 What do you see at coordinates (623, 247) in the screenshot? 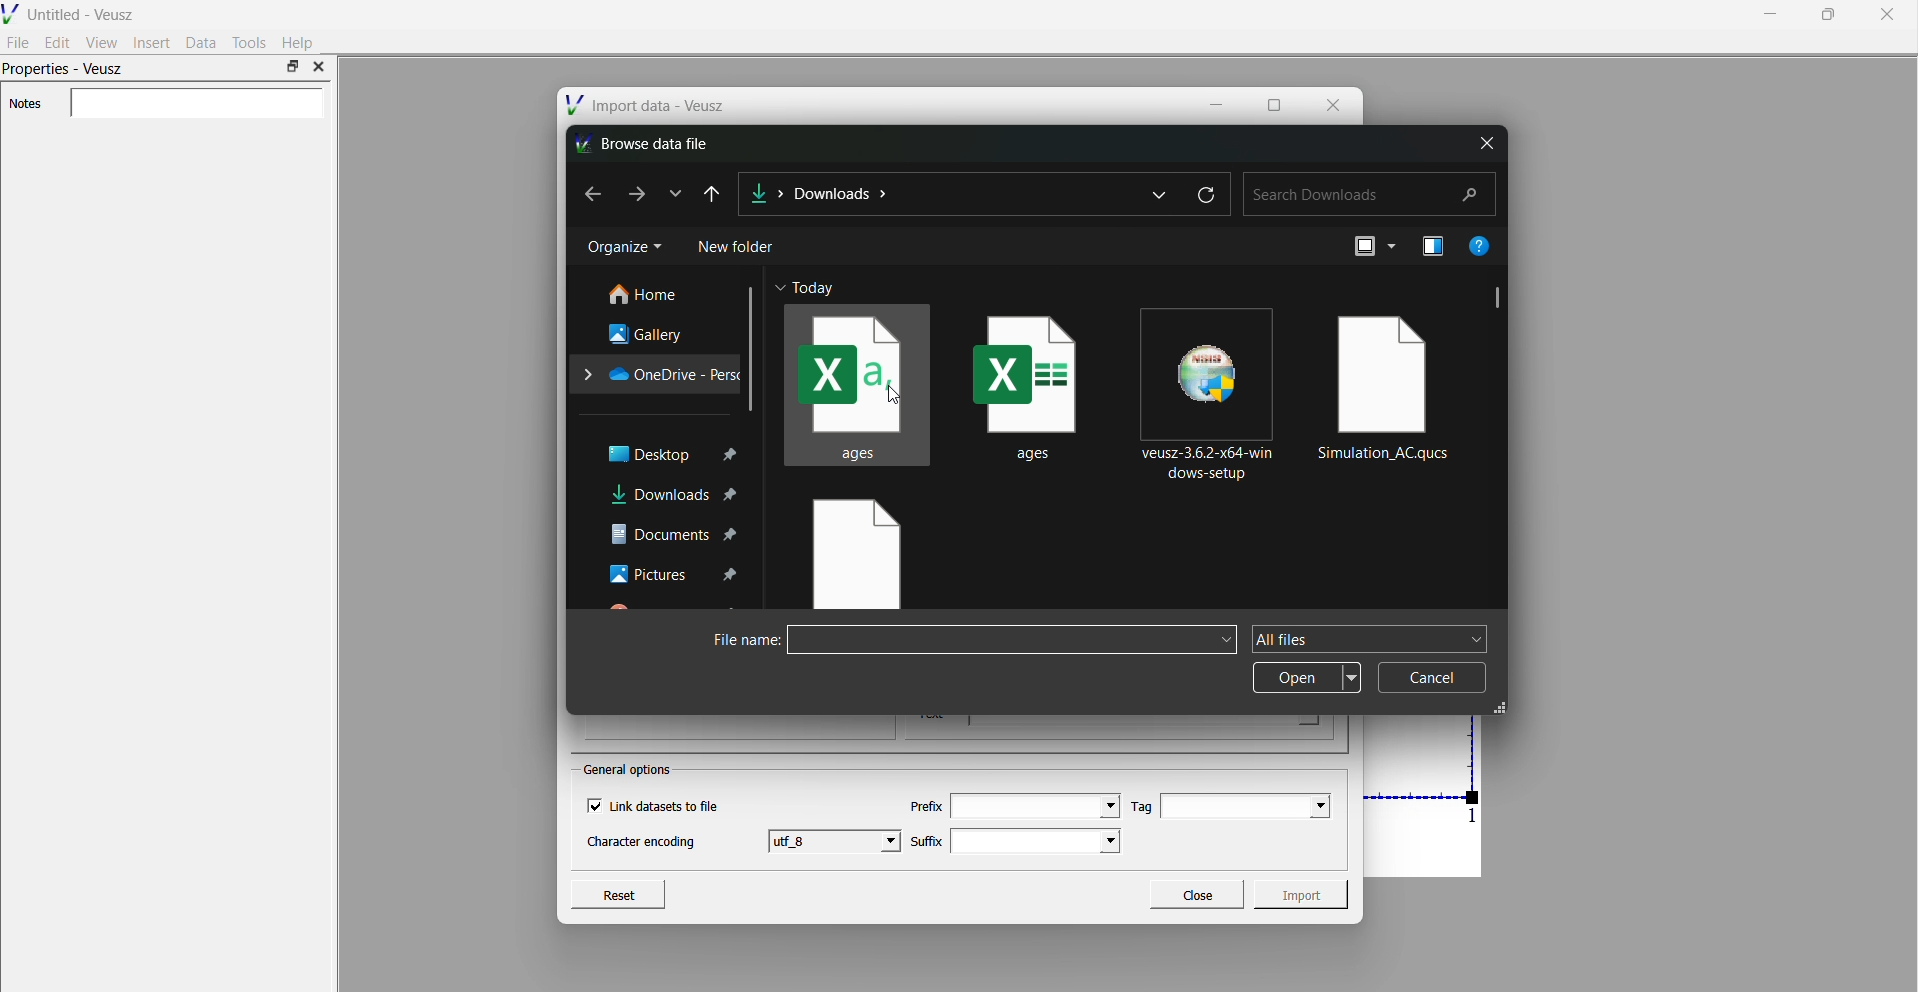
I see `Organize` at bounding box center [623, 247].